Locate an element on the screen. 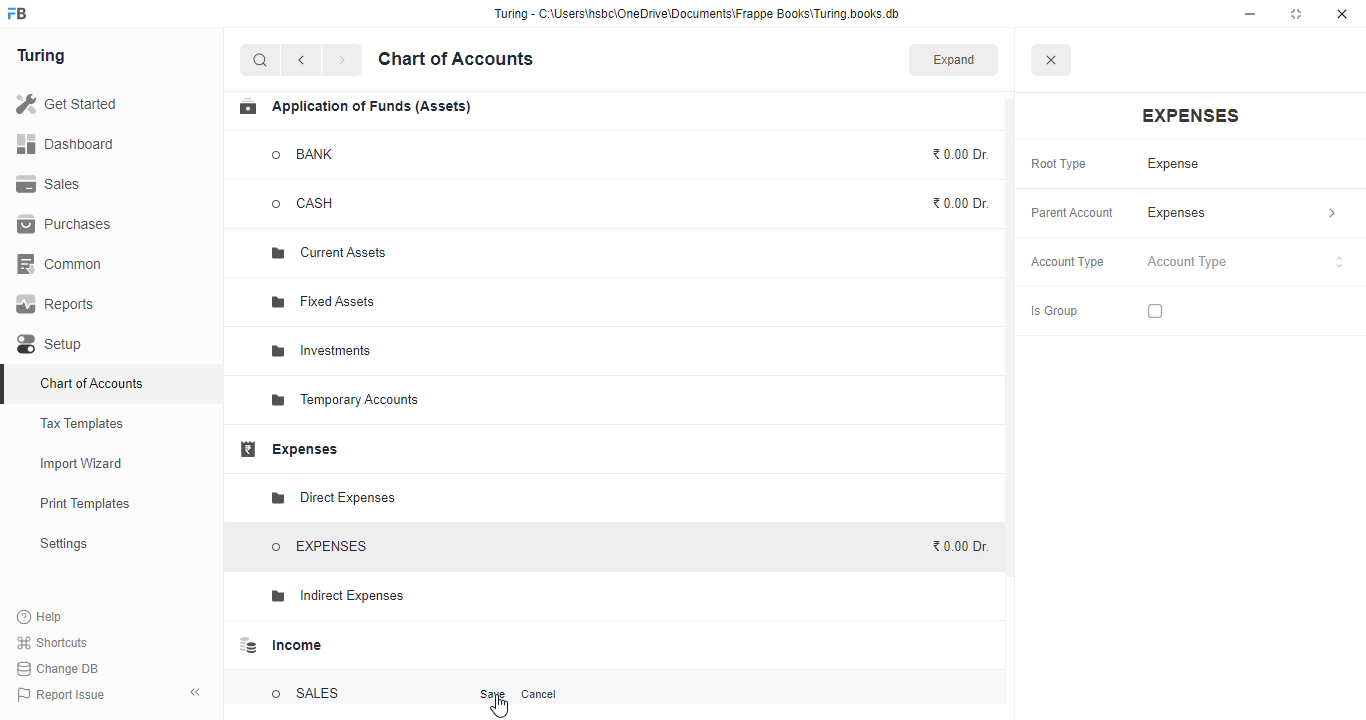  temporary accounts is located at coordinates (345, 401).